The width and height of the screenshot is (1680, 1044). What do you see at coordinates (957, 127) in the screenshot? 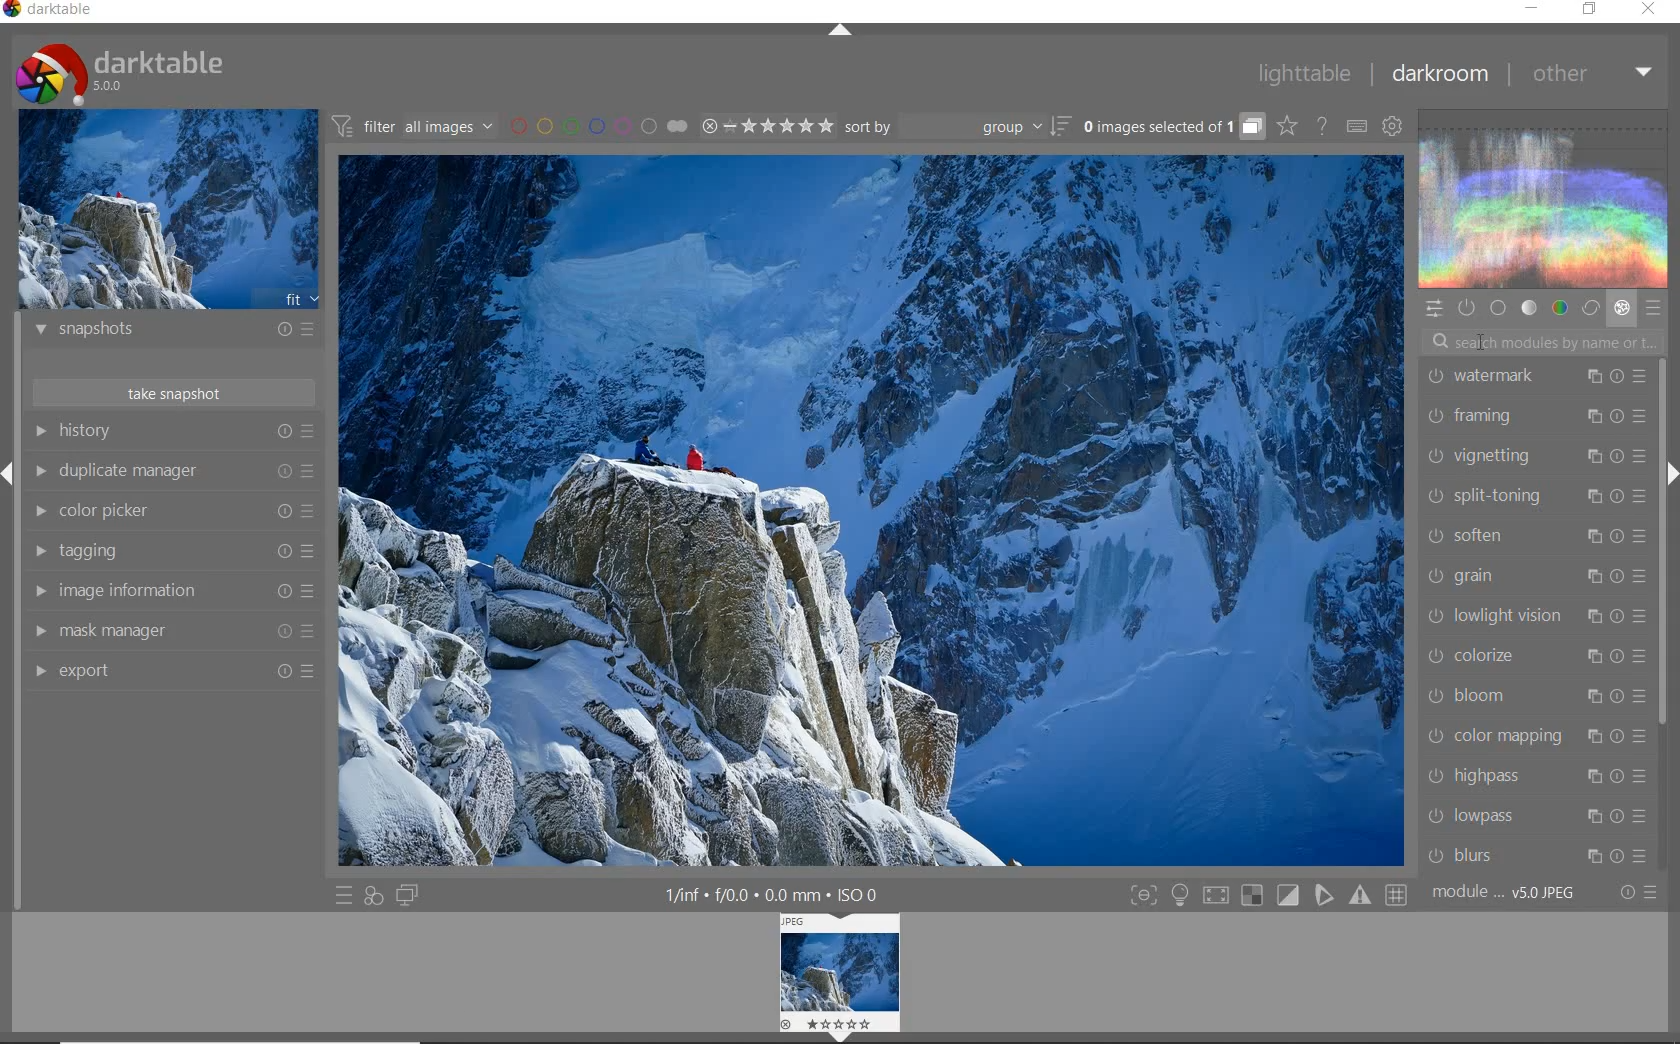
I see `sort` at bounding box center [957, 127].